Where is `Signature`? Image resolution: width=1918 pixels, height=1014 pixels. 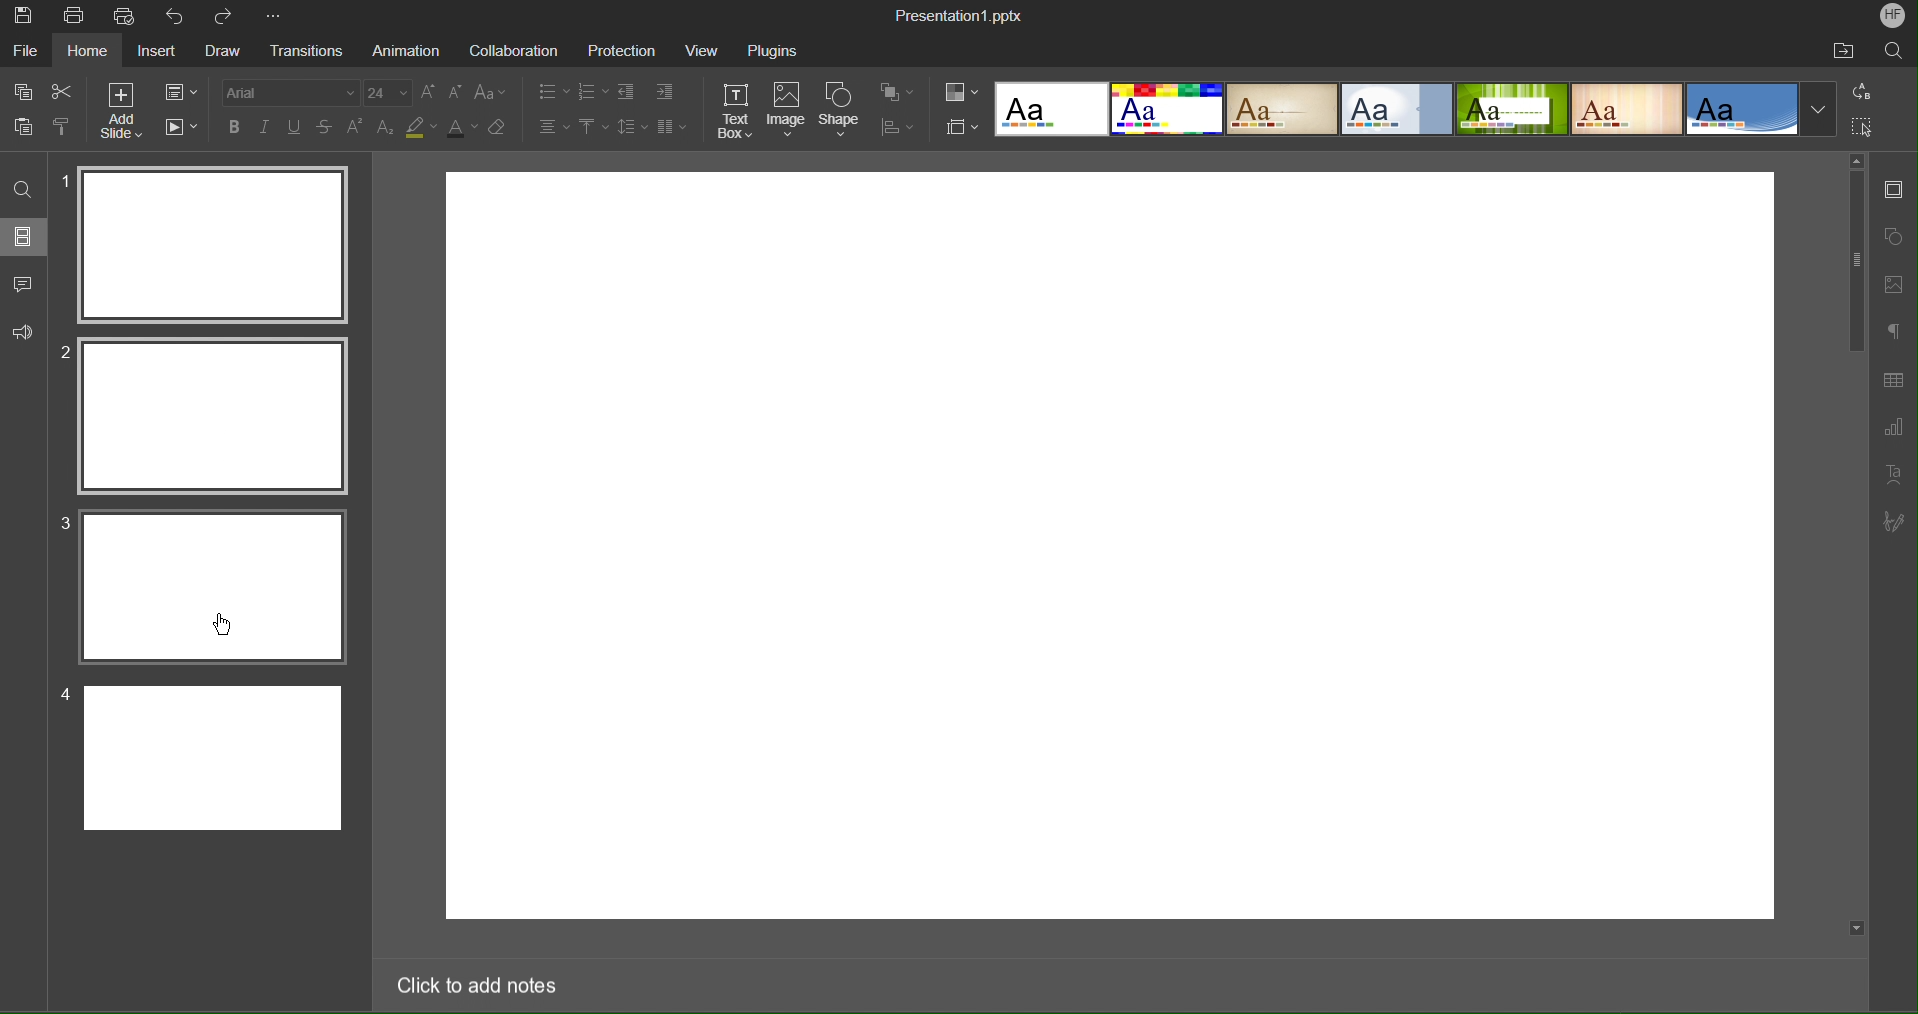
Signature is located at coordinates (1898, 521).